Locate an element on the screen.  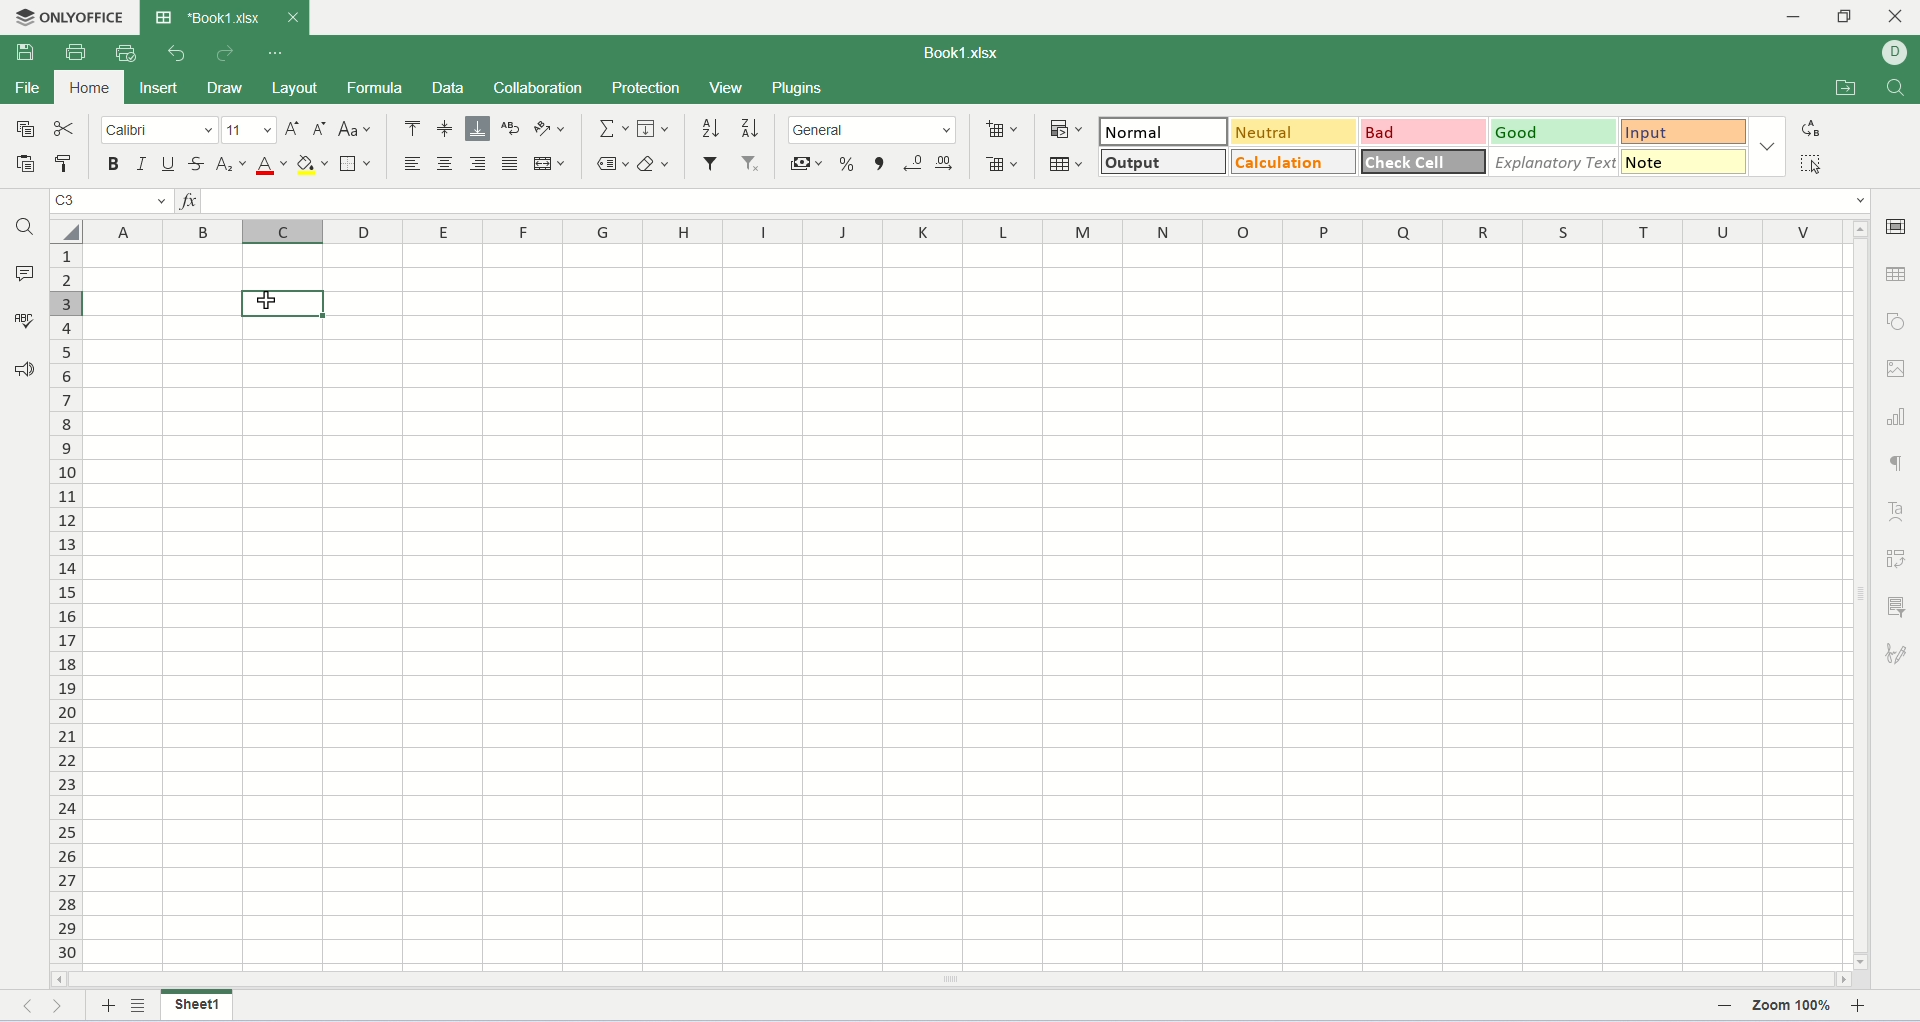
find is located at coordinates (24, 228).